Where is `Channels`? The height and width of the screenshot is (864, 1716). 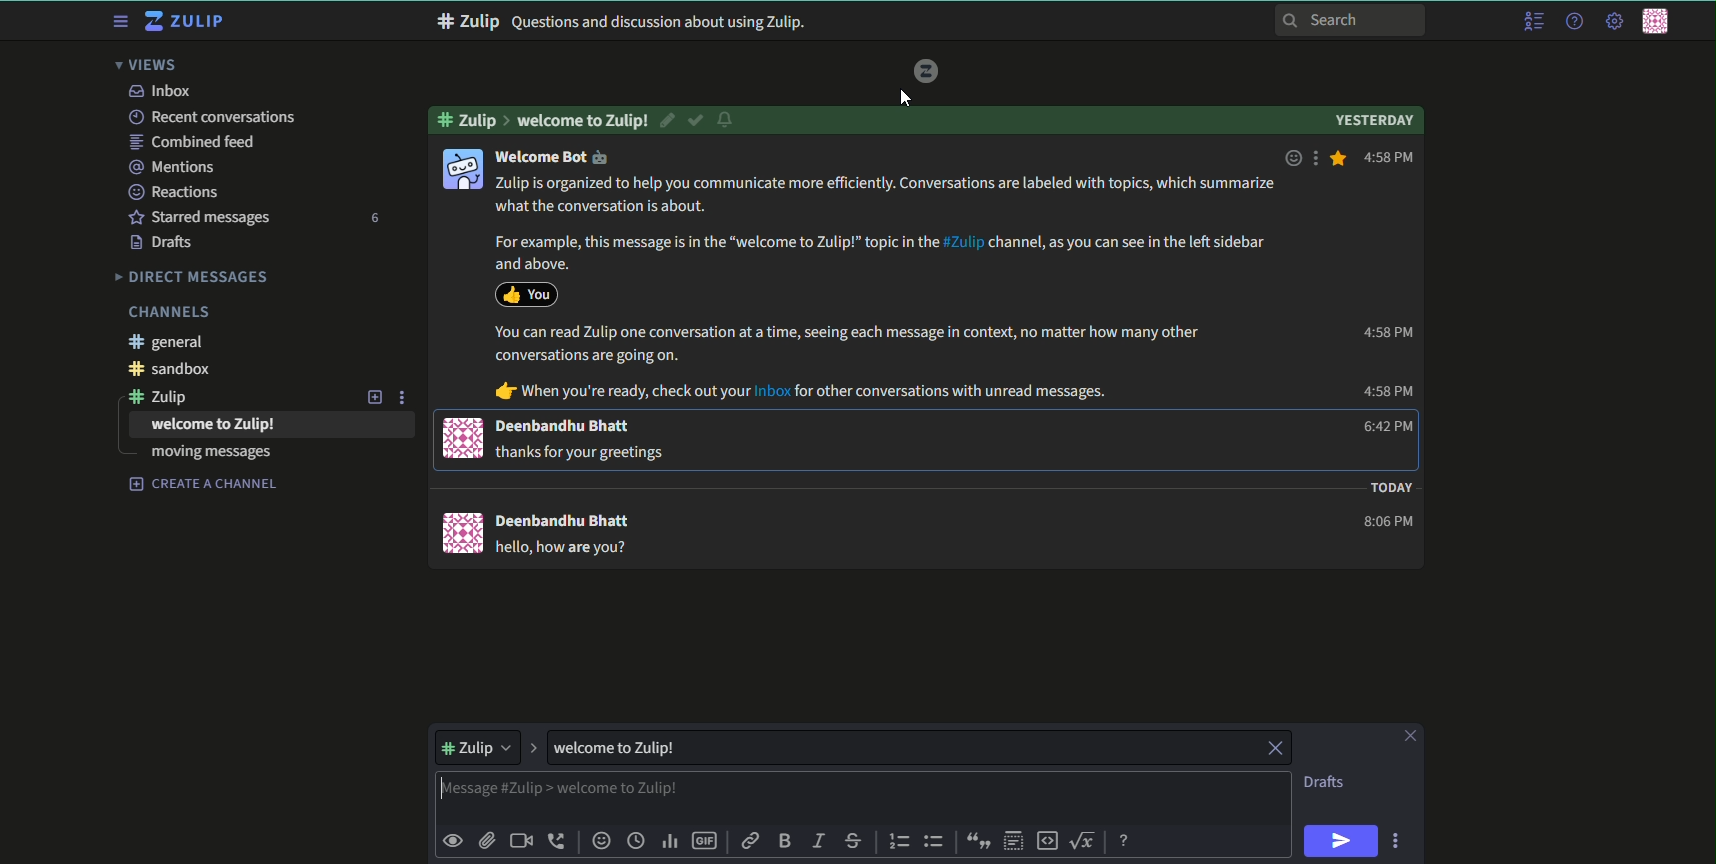
Channels is located at coordinates (168, 312).